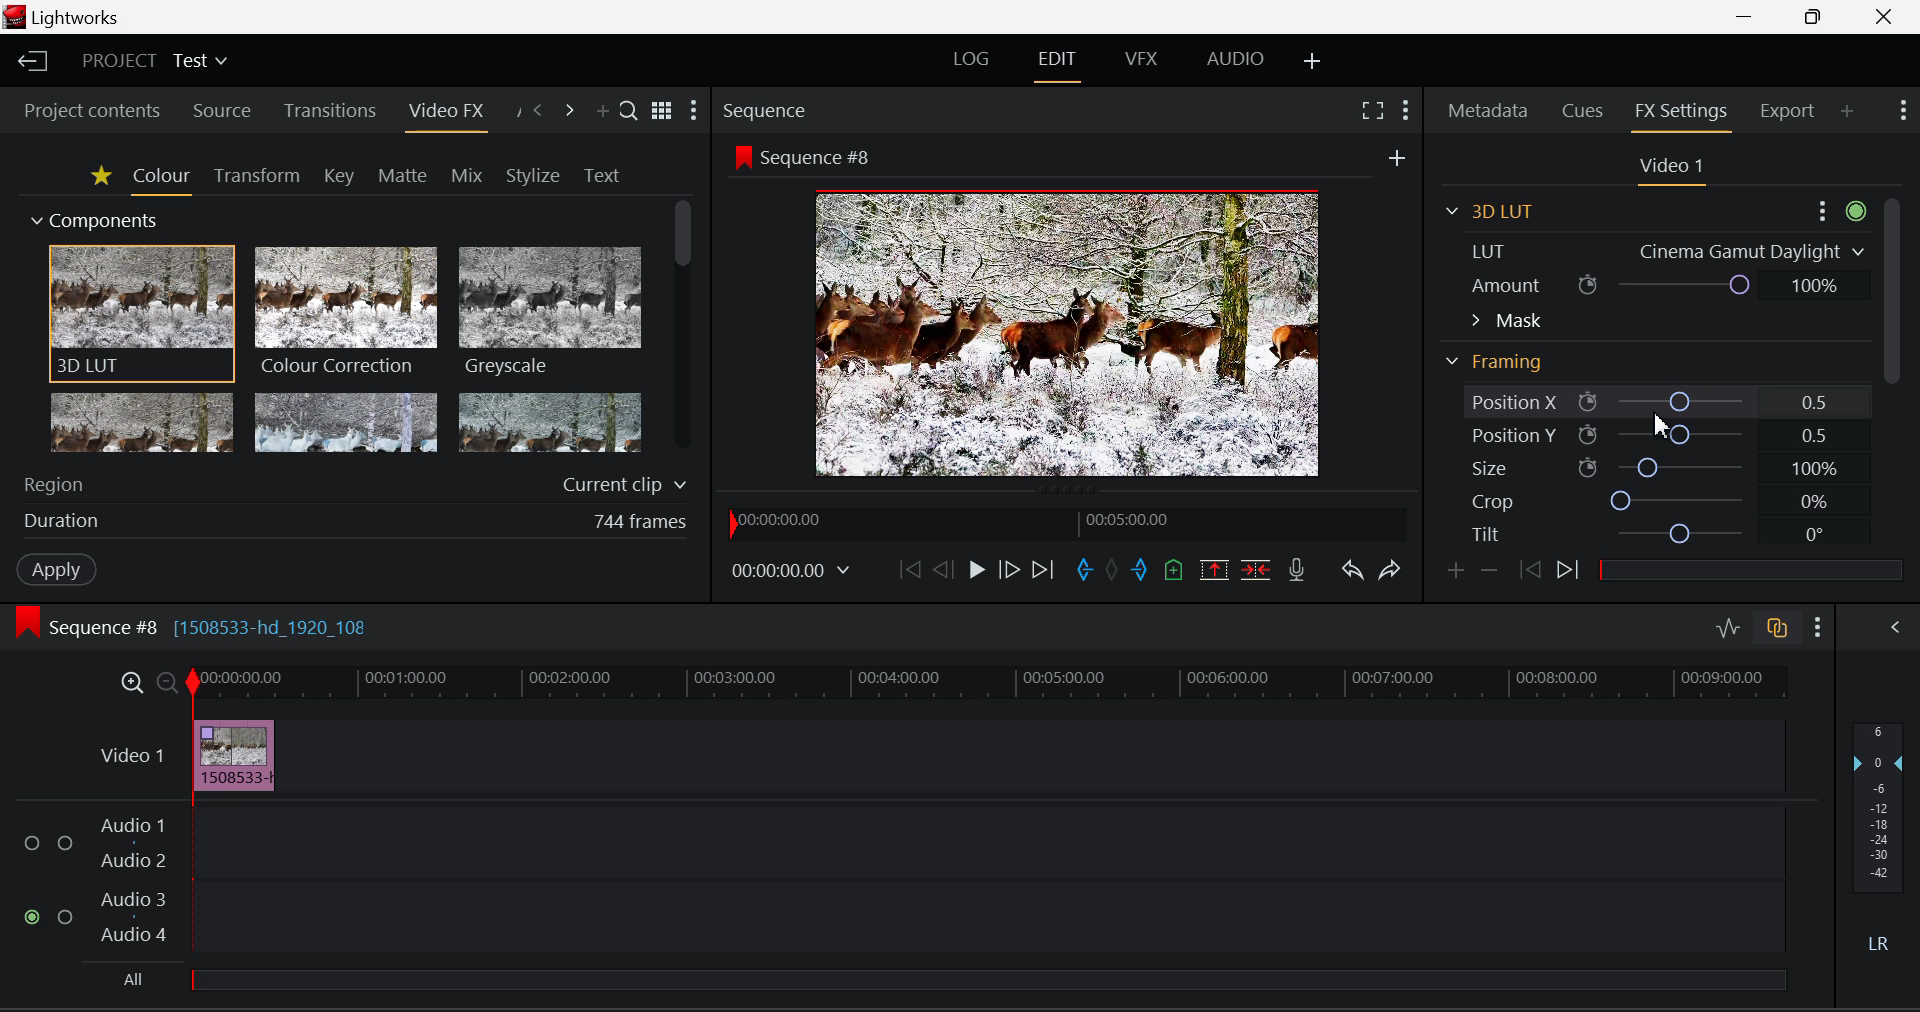 The width and height of the screenshot is (1920, 1012). Describe the element at coordinates (989, 839) in the screenshot. I see `Audio Track` at that location.